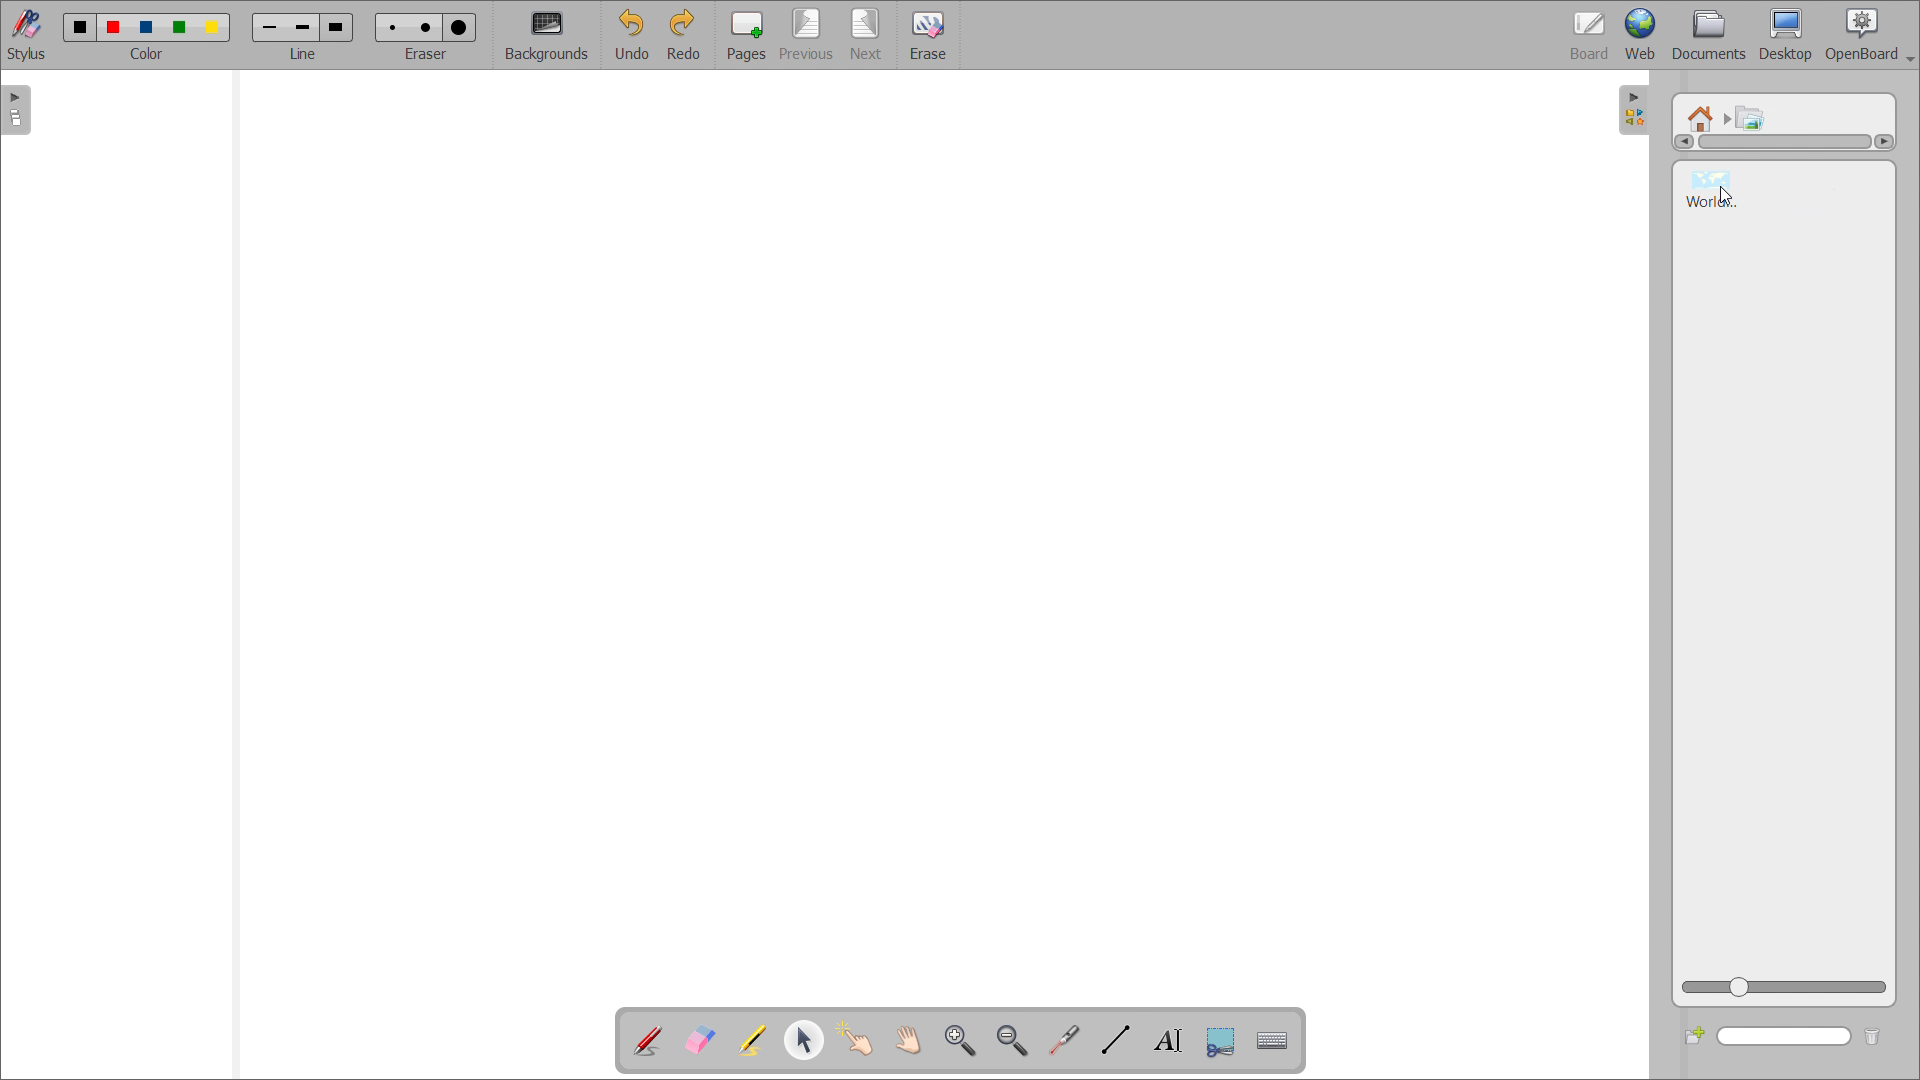  Describe the element at coordinates (1682, 141) in the screenshot. I see `scroll left` at that location.